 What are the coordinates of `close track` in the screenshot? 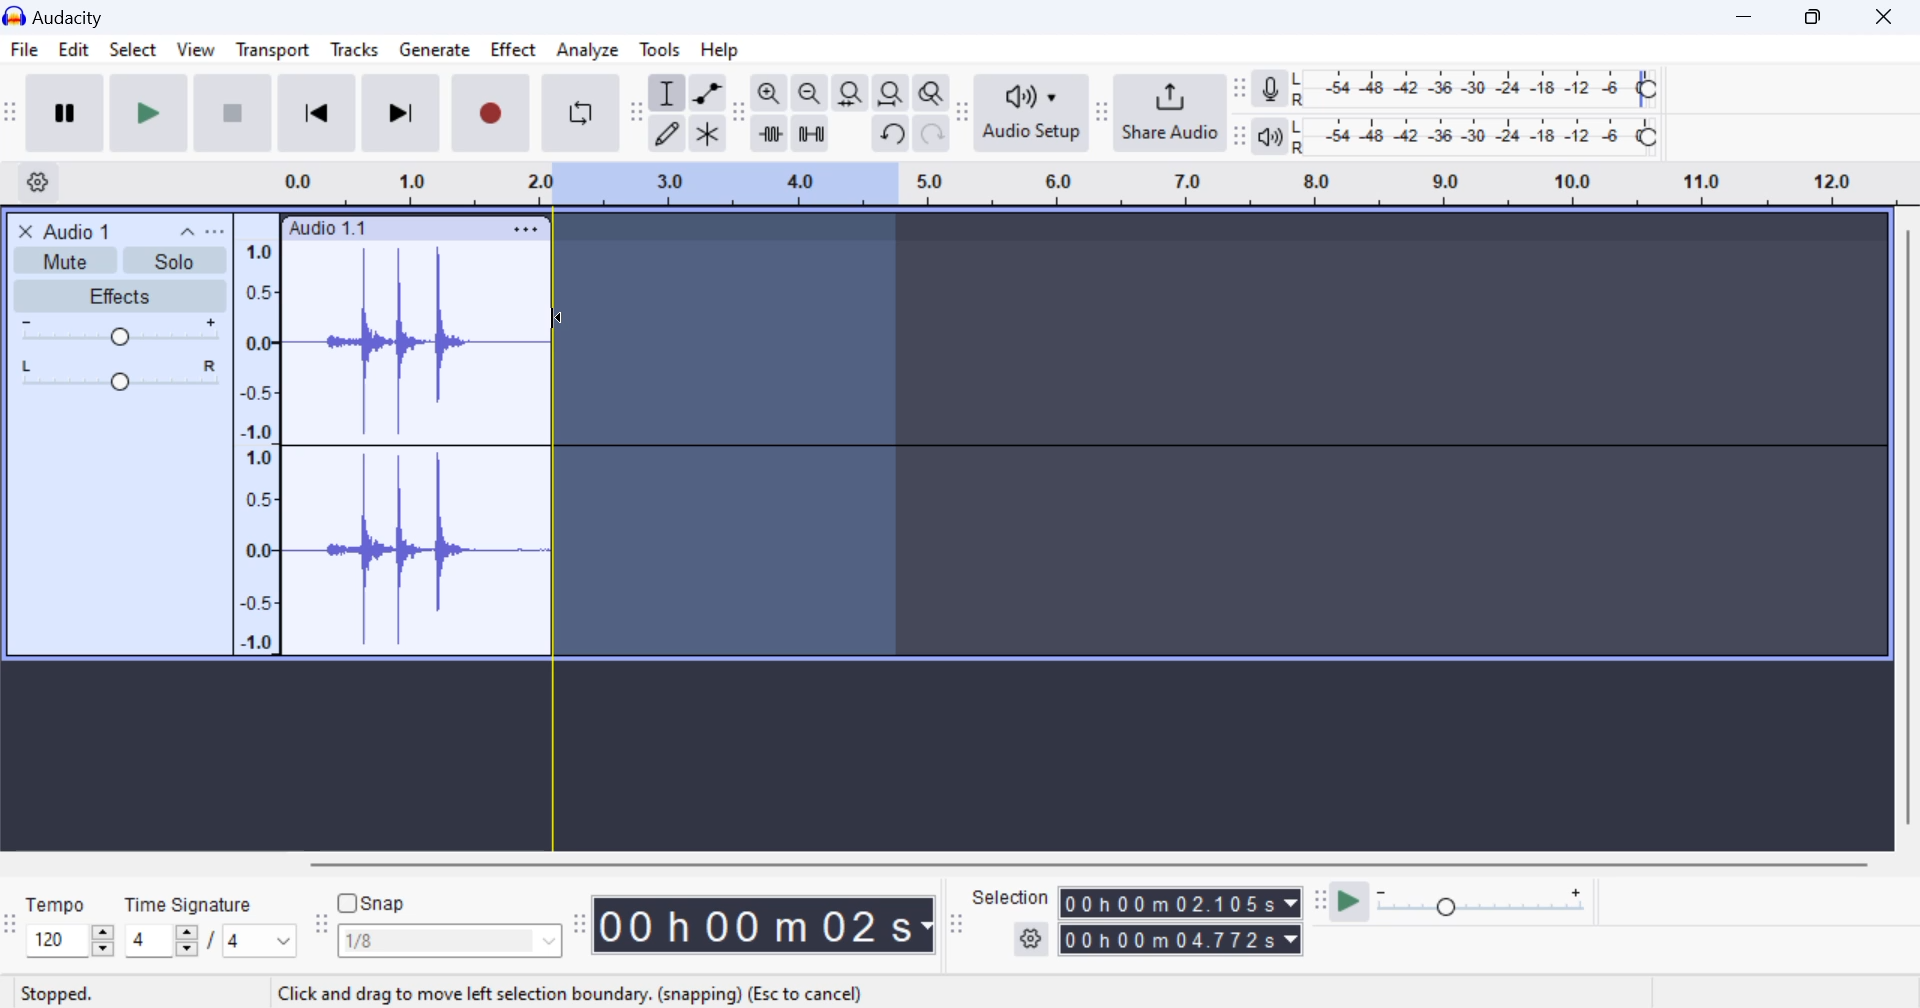 It's located at (26, 230).